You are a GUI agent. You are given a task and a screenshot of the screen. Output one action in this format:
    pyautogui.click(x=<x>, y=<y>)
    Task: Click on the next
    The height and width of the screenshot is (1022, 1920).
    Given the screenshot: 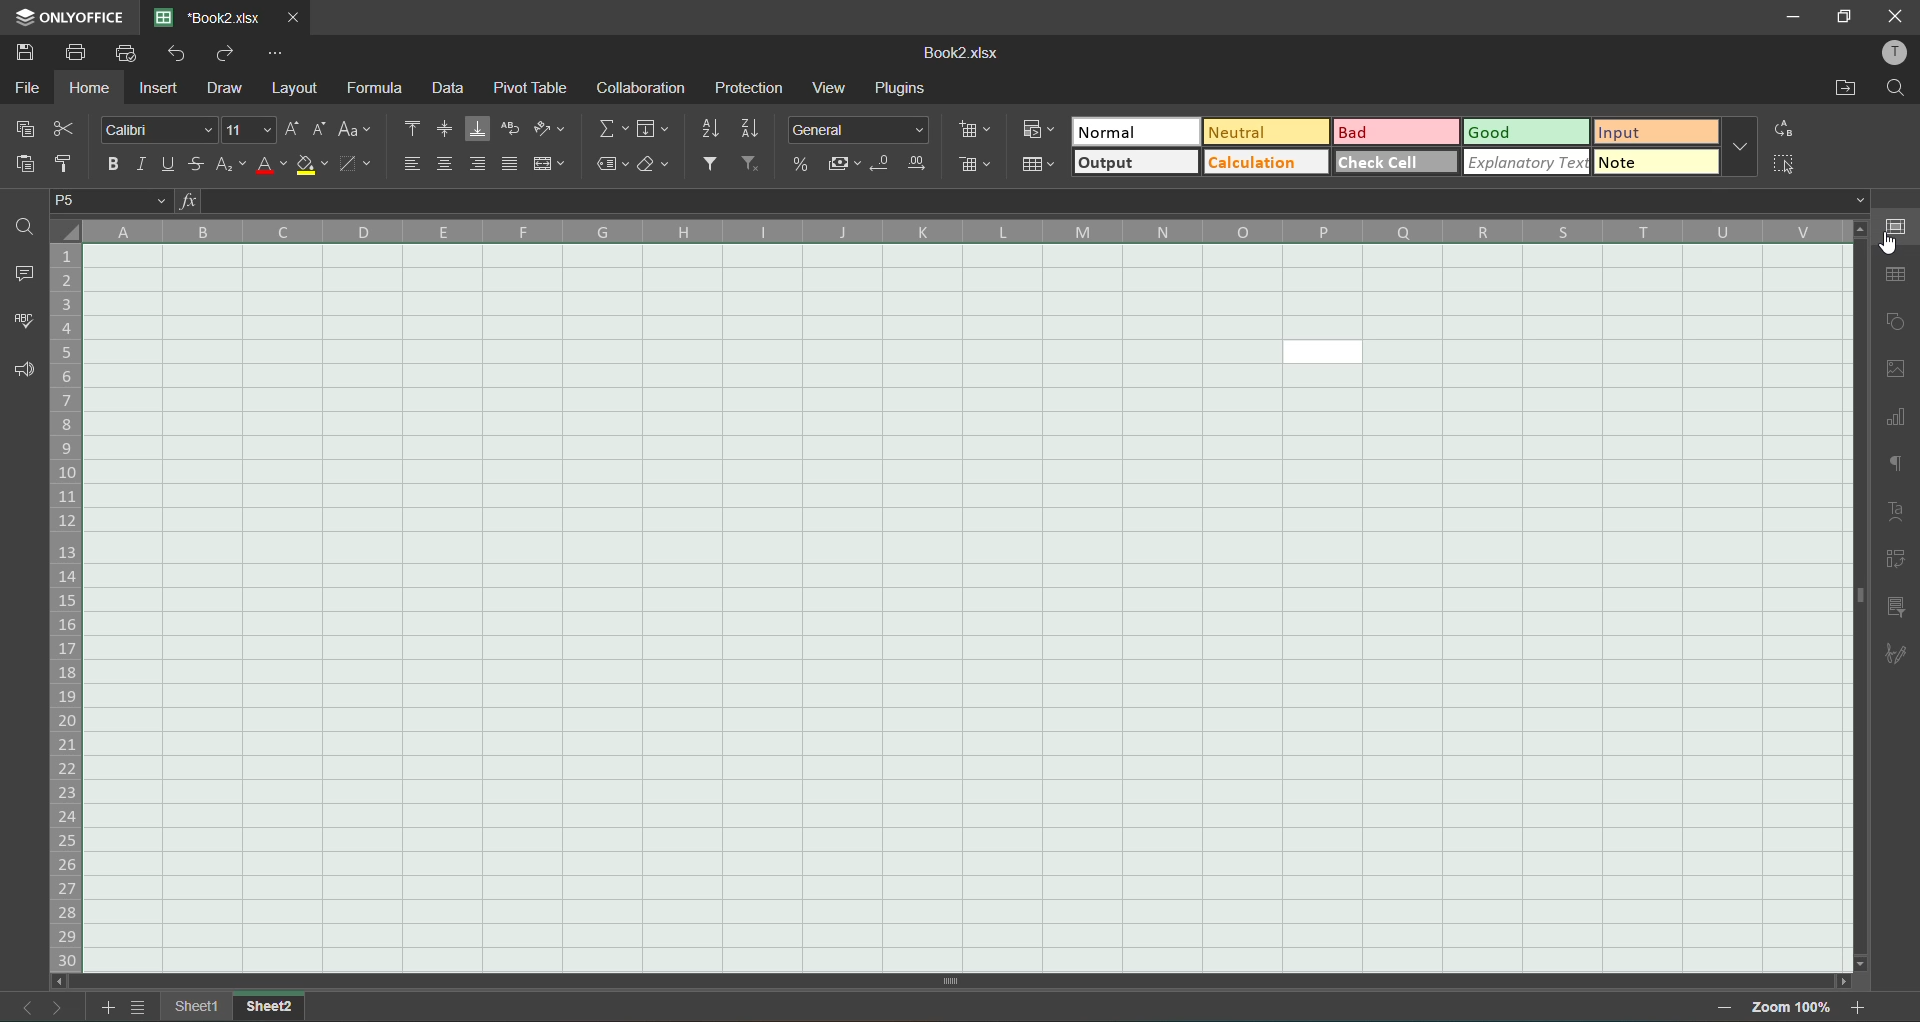 What is the action you would take?
    pyautogui.click(x=58, y=1007)
    